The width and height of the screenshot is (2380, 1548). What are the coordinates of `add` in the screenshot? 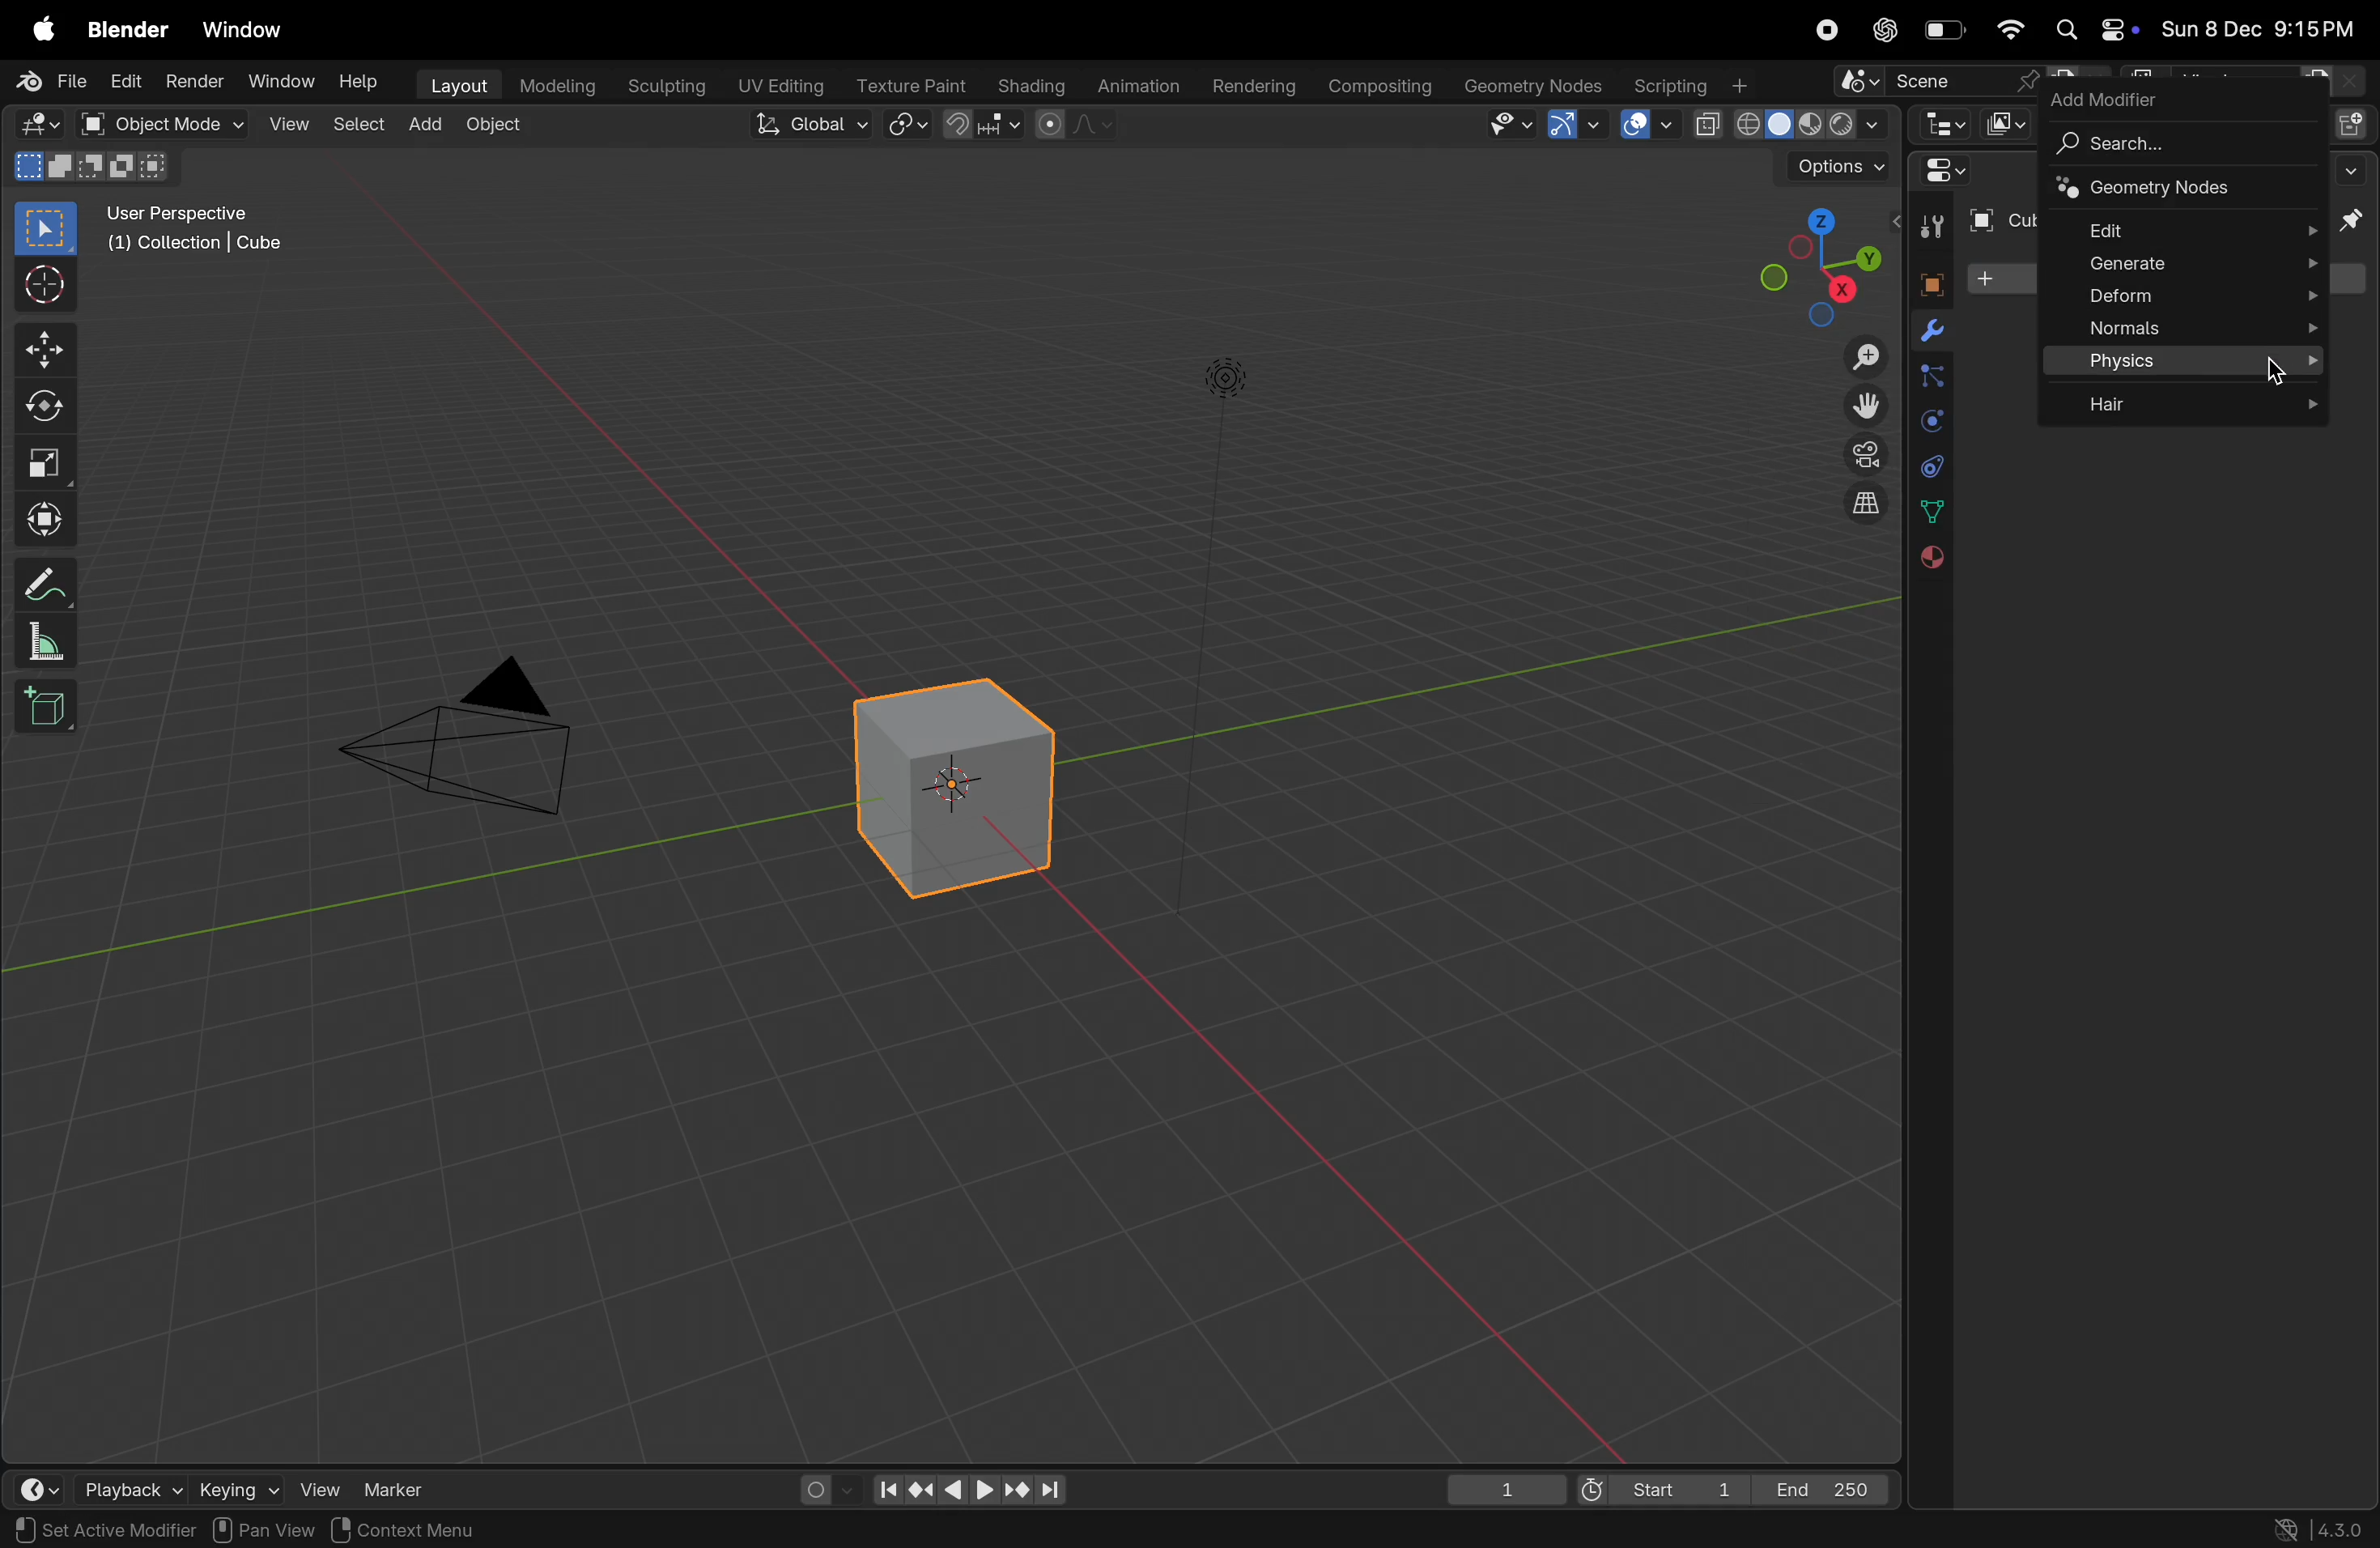 It's located at (432, 125).